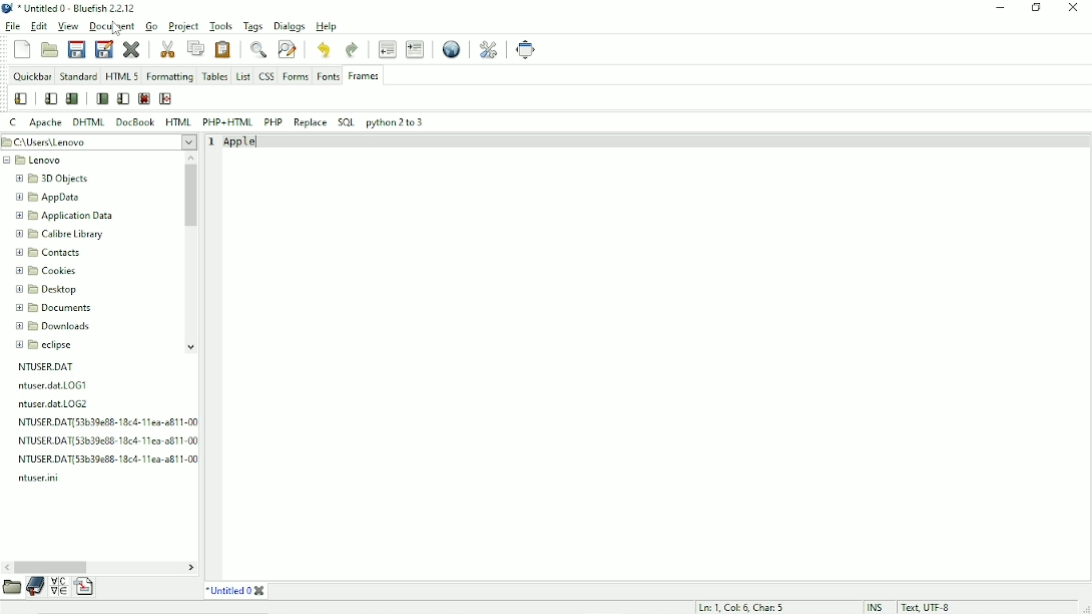 The width and height of the screenshot is (1092, 614). I want to click on Project, so click(184, 24).